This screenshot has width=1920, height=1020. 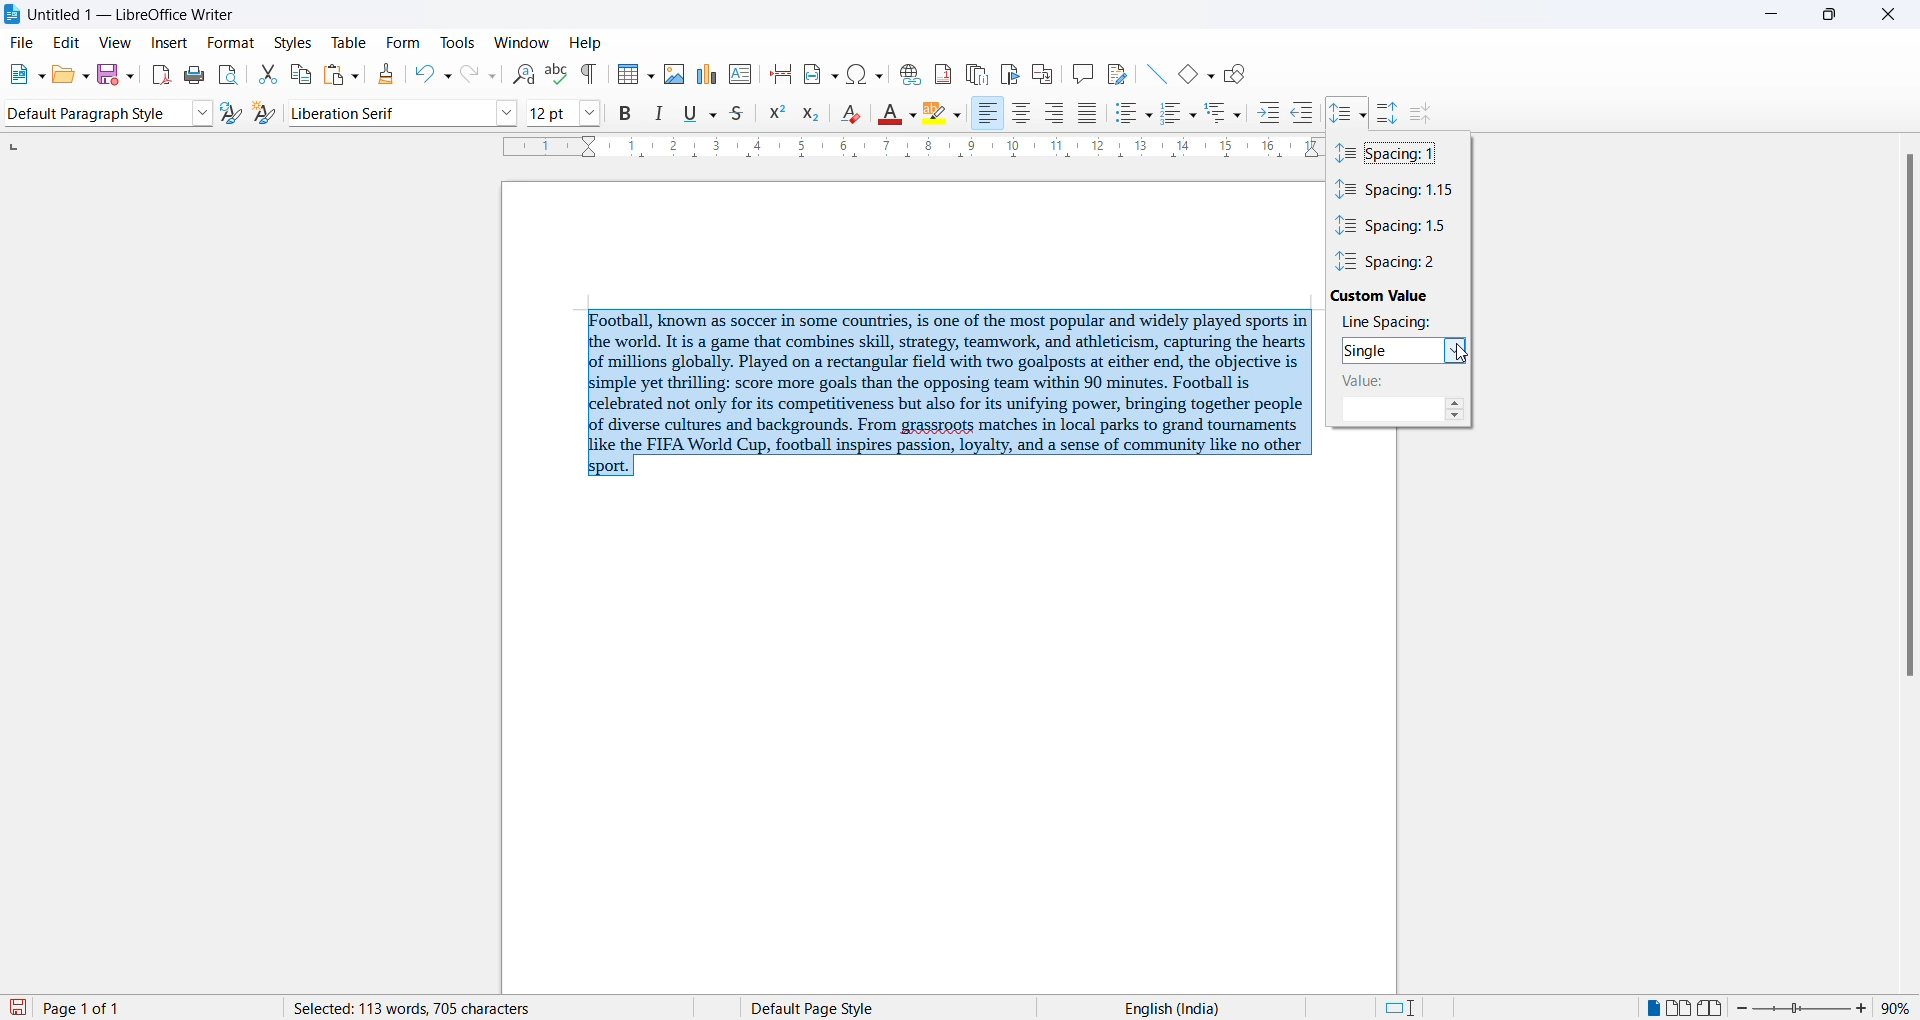 What do you see at coordinates (160, 1006) in the screenshot?
I see `total and current page` at bounding box center [160, 1006].